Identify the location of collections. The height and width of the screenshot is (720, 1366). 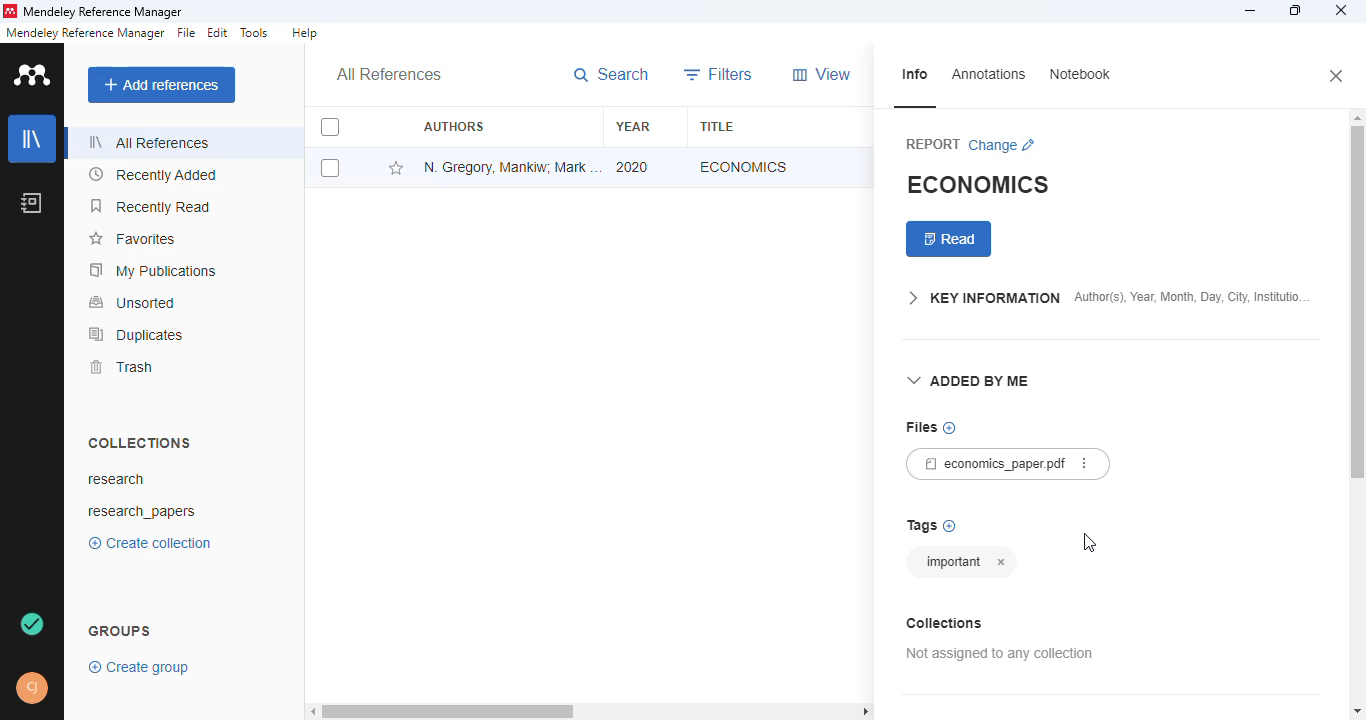
(140, 444).